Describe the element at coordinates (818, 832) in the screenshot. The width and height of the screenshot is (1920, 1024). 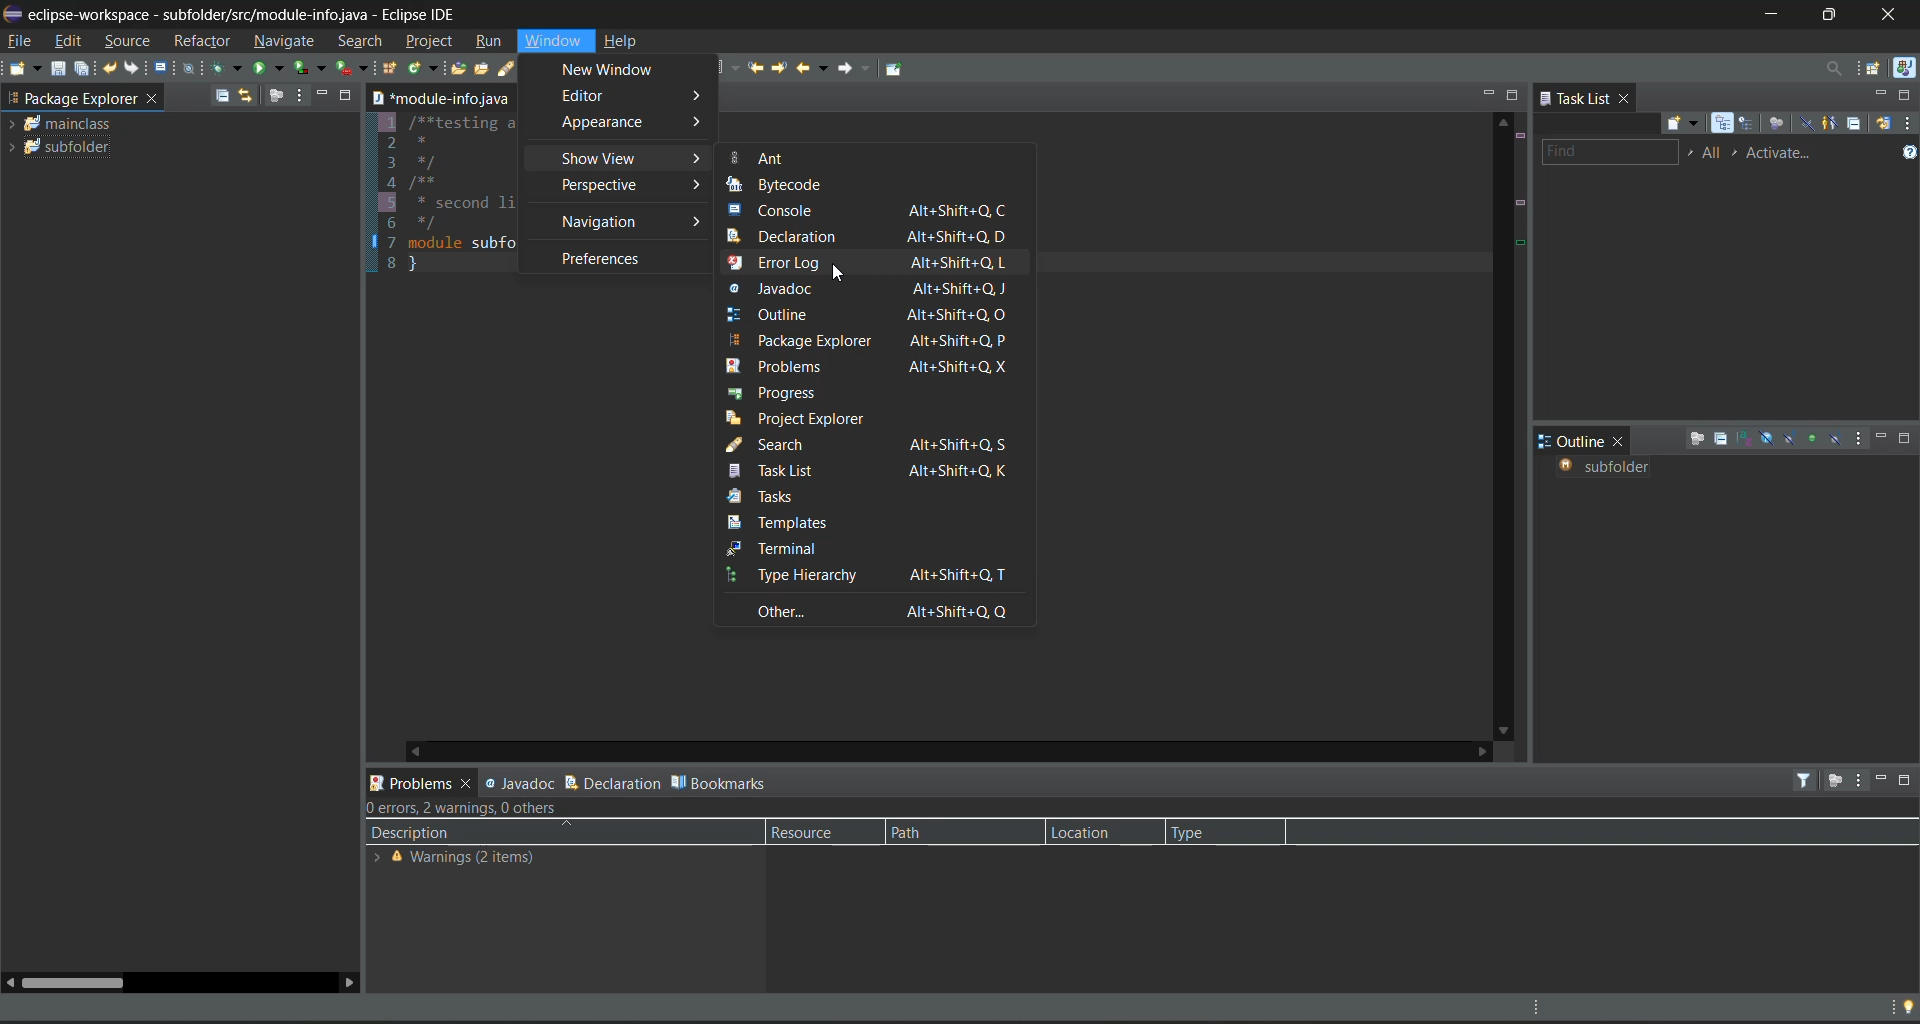
I see `resource` at that location.